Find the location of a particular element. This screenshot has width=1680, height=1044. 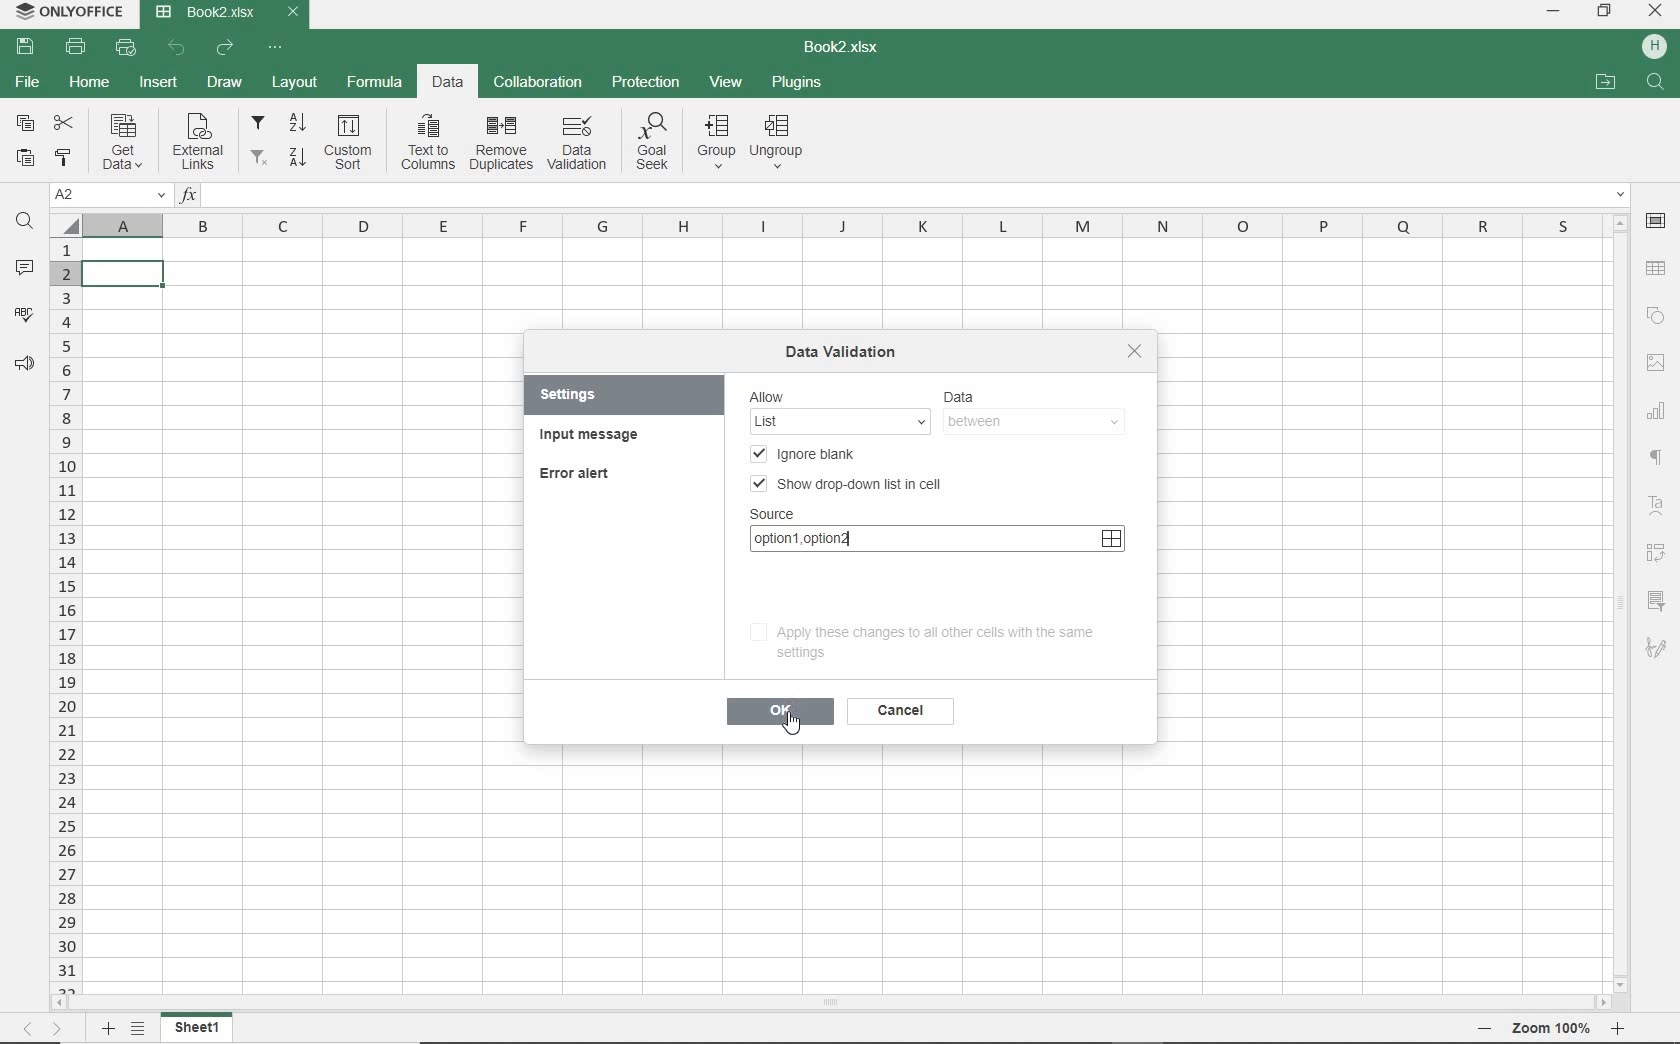

REDO is located at coordinates (225, 49).